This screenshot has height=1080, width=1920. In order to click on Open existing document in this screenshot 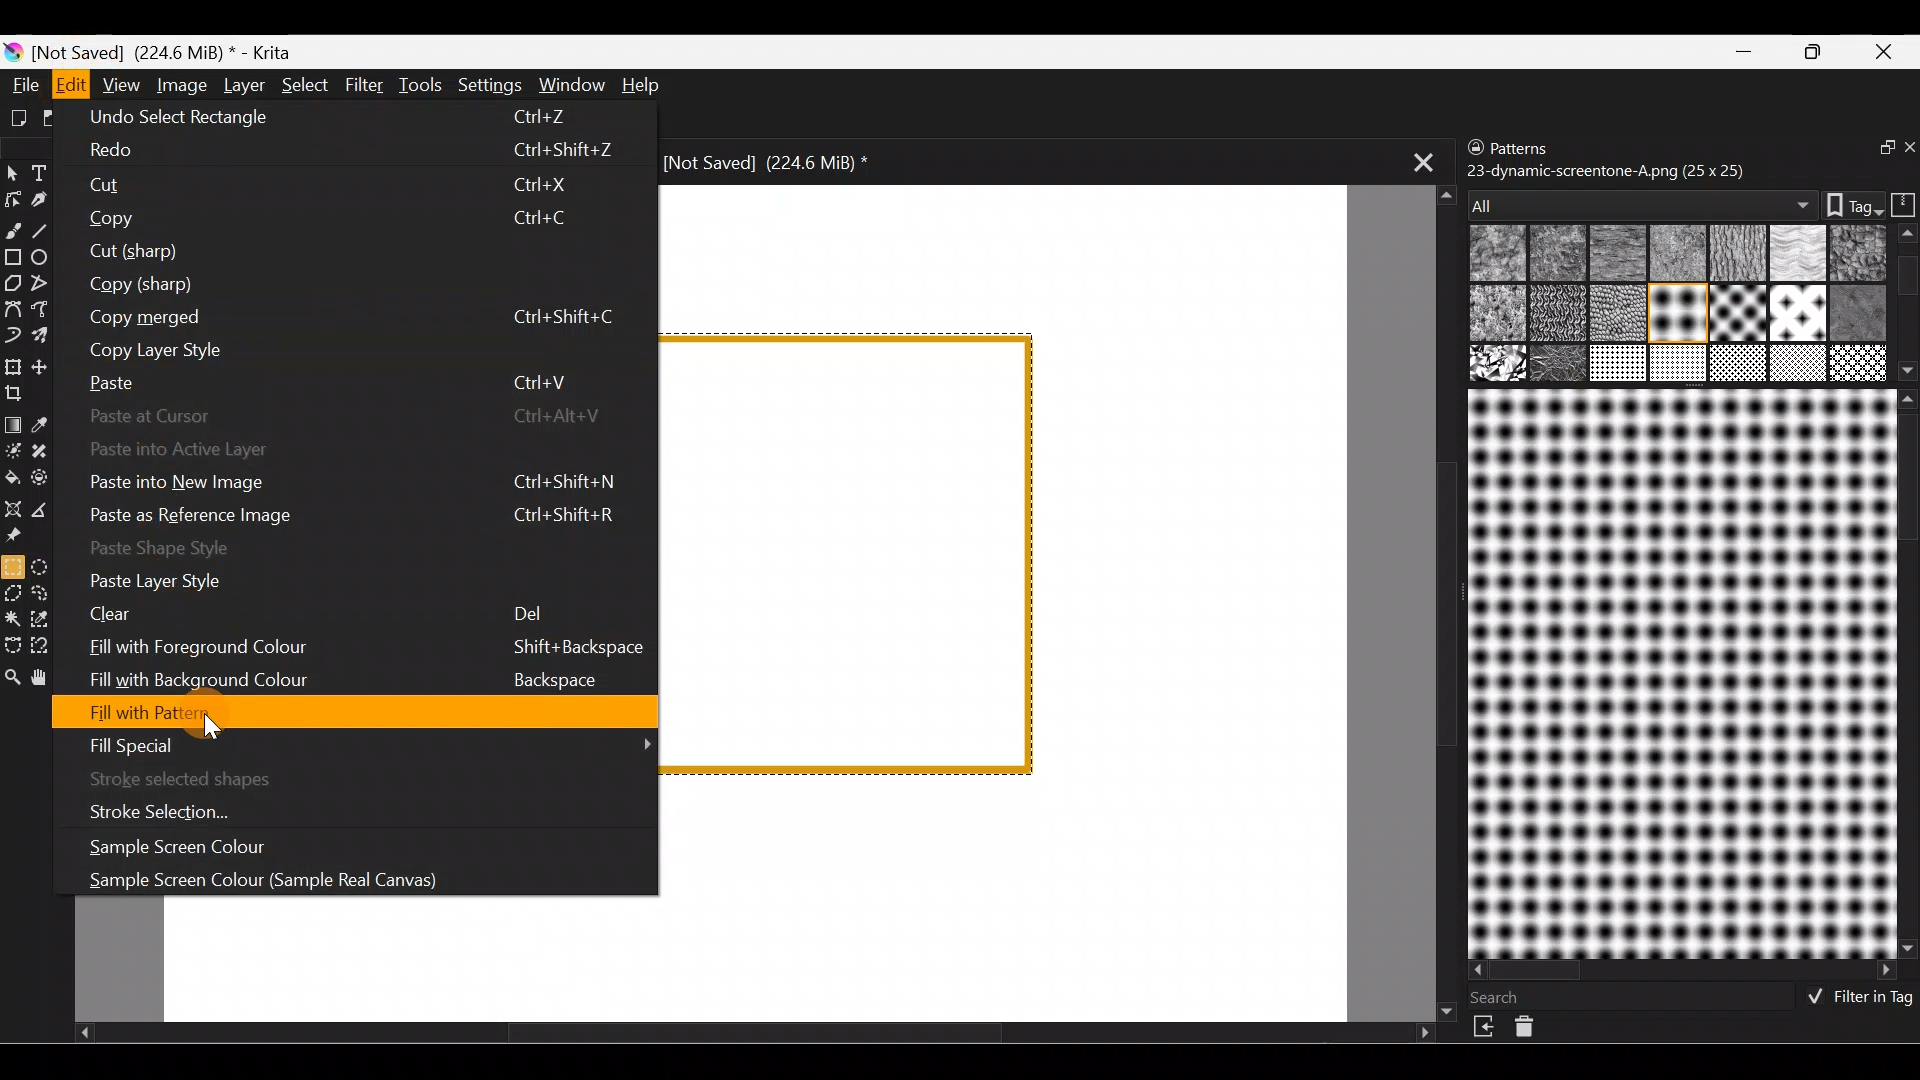, I will do `click(49, 115)`.